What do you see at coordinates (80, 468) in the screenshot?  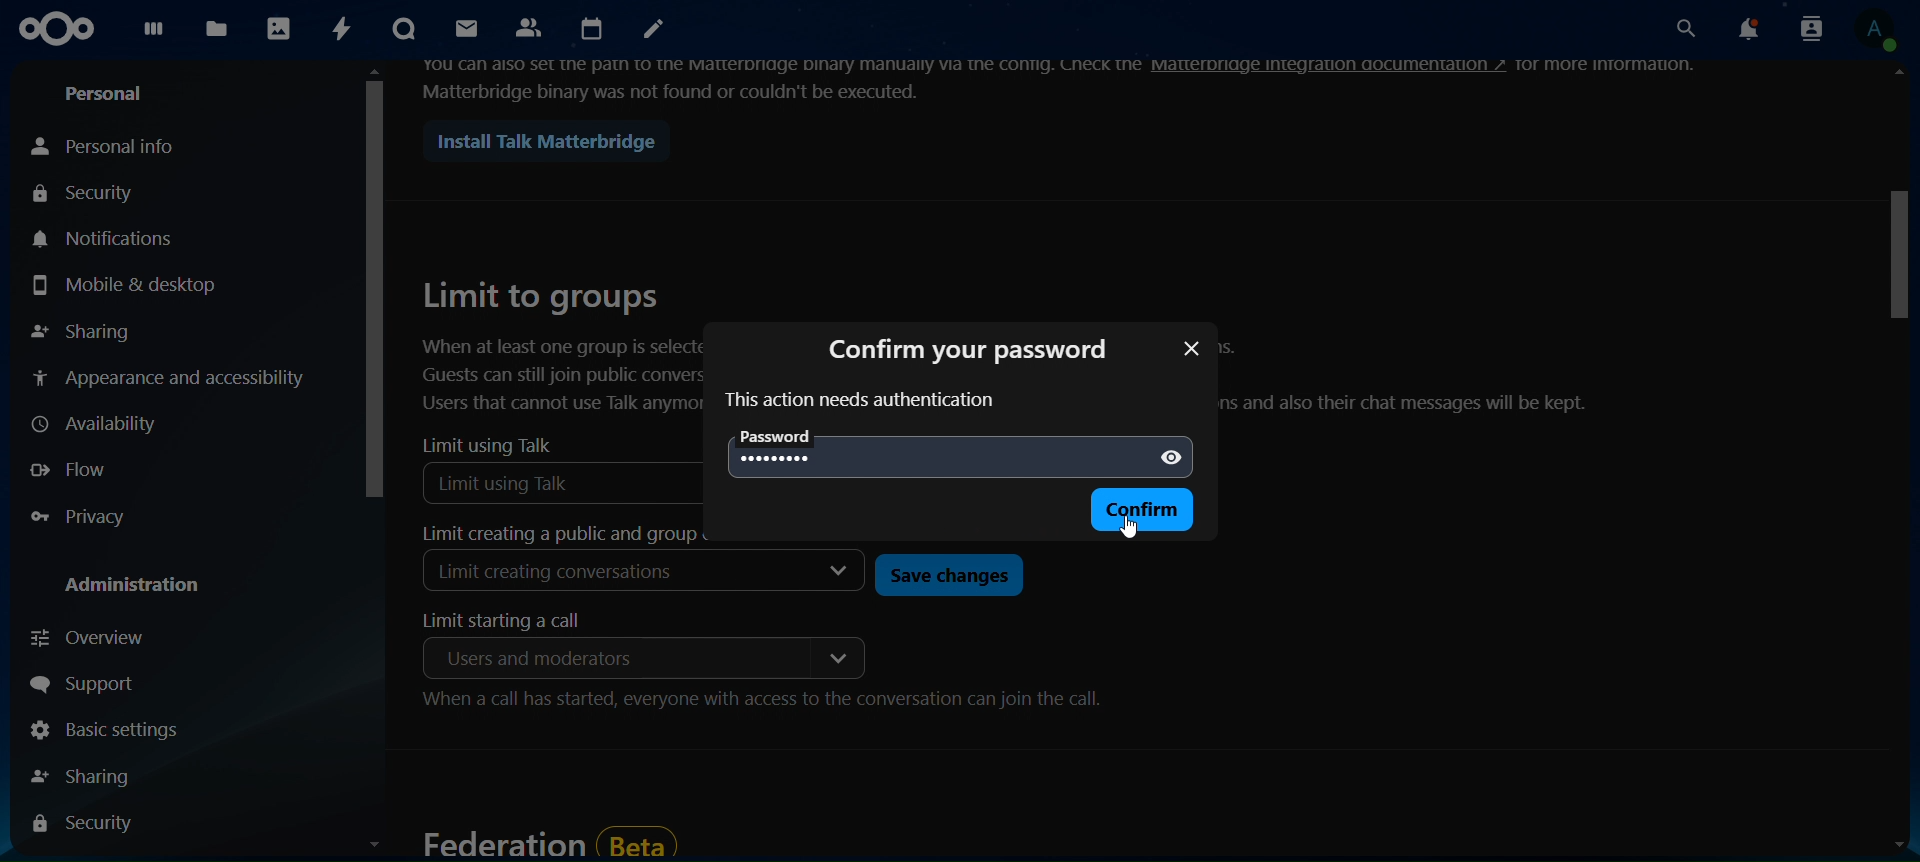 I see `flow` at bounding box center [80, 468].